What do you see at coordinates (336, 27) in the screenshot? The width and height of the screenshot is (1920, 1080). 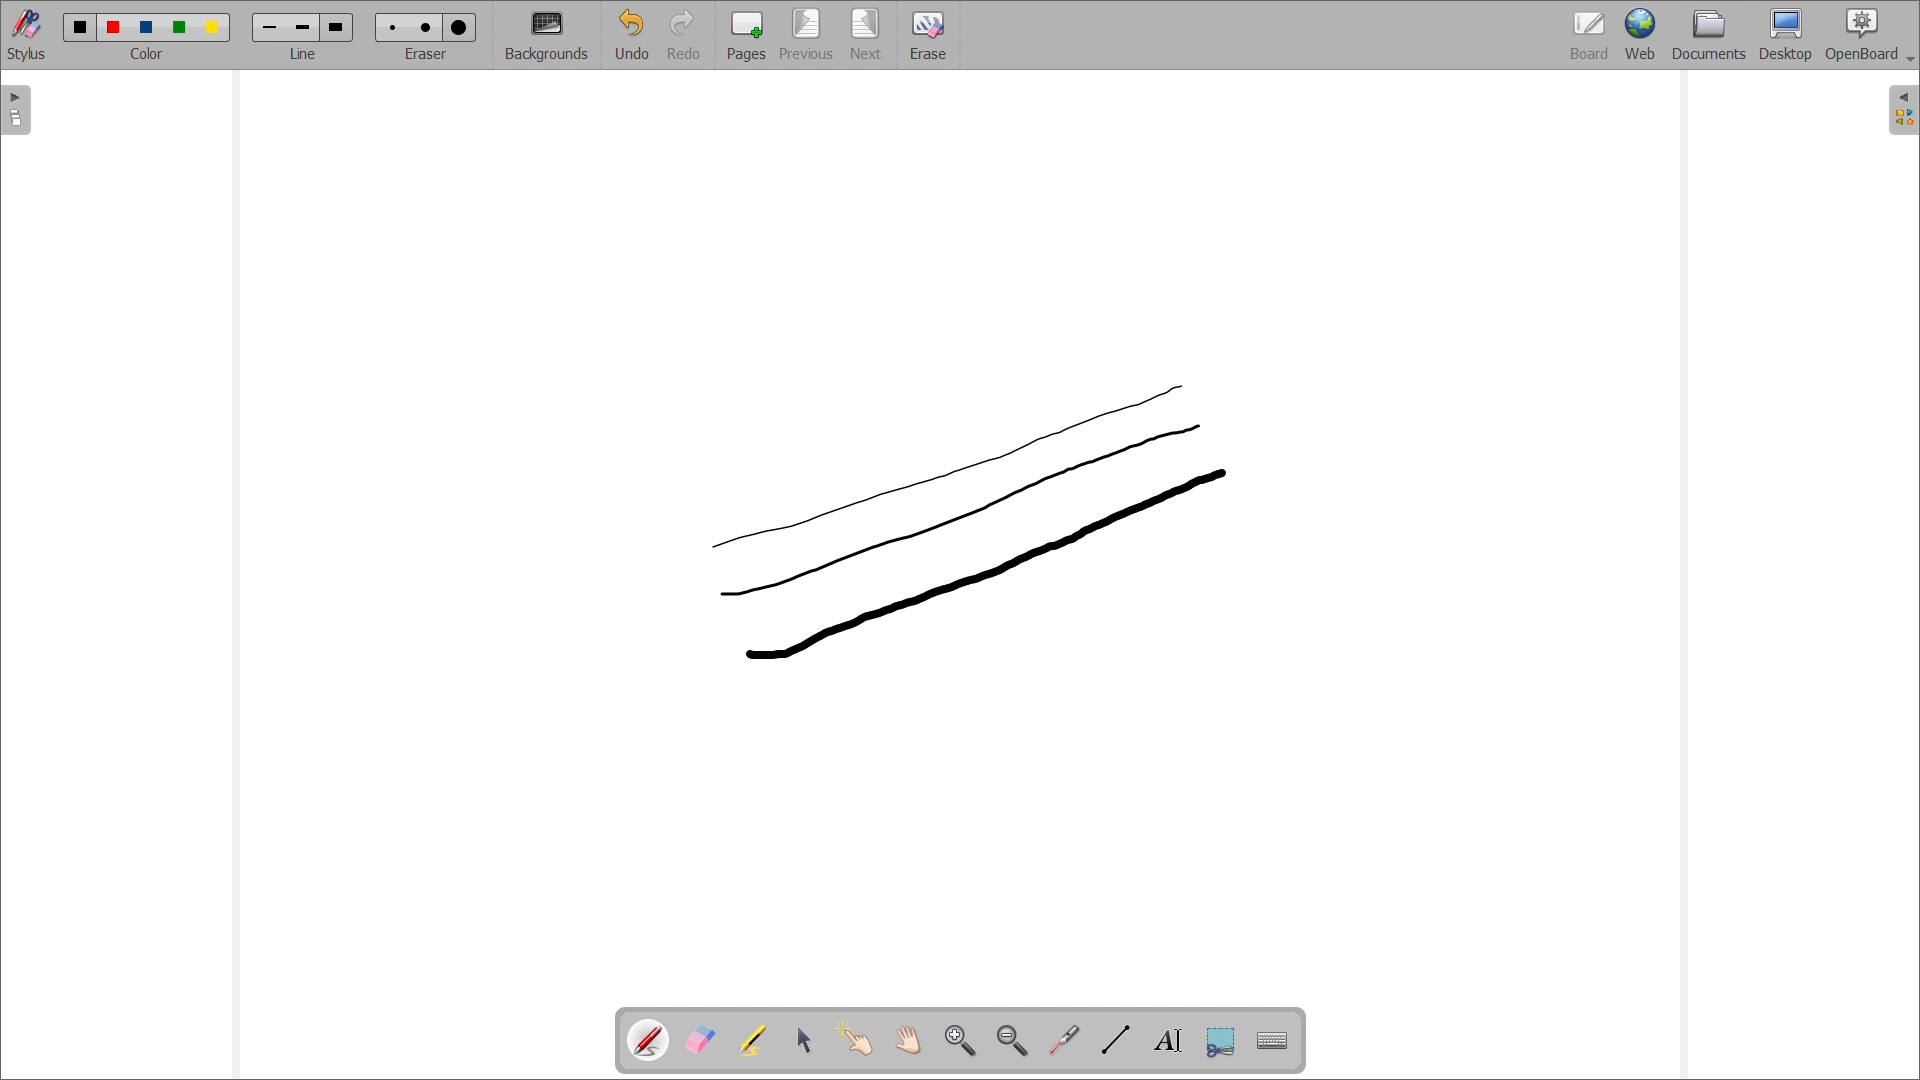 I see `line width size` at bounding box center [336, 27].